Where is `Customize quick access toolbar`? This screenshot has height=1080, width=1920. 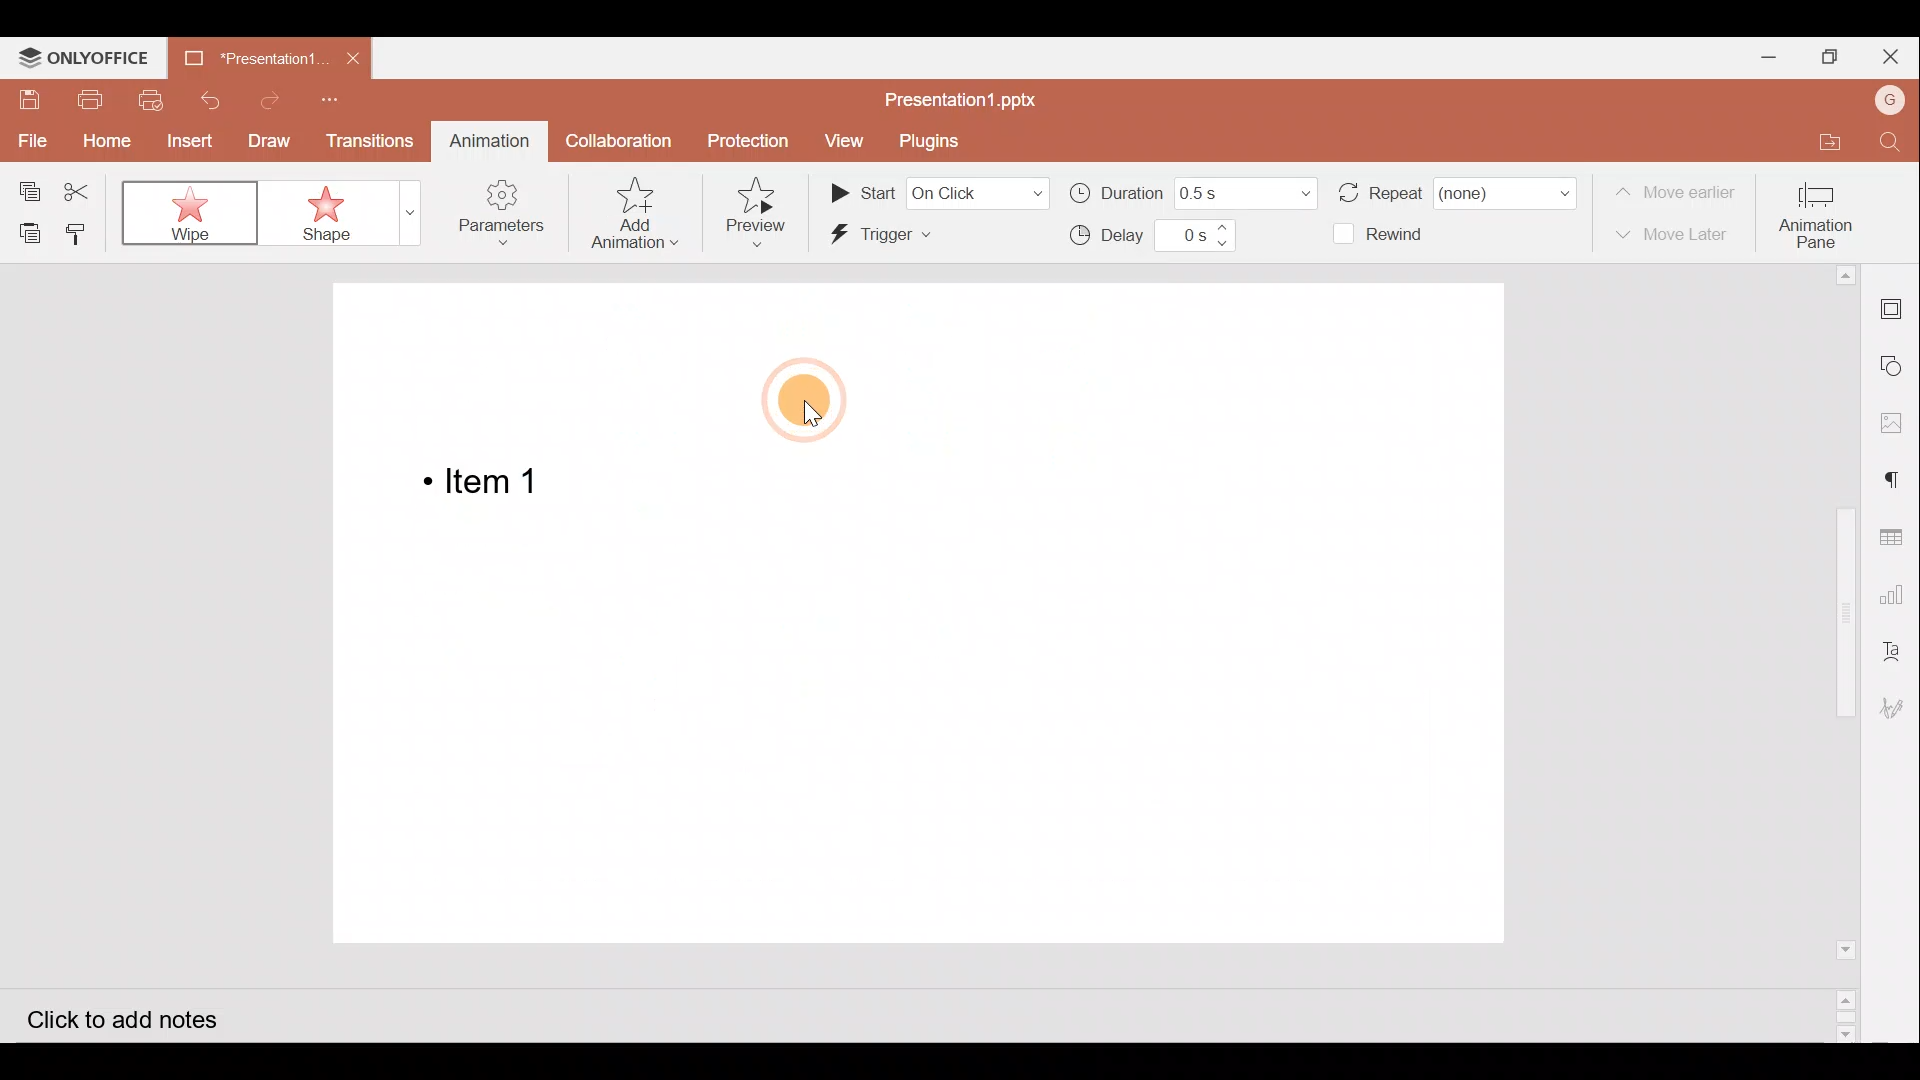
Customize quick access toolbar is located at coordinates (342, 98).